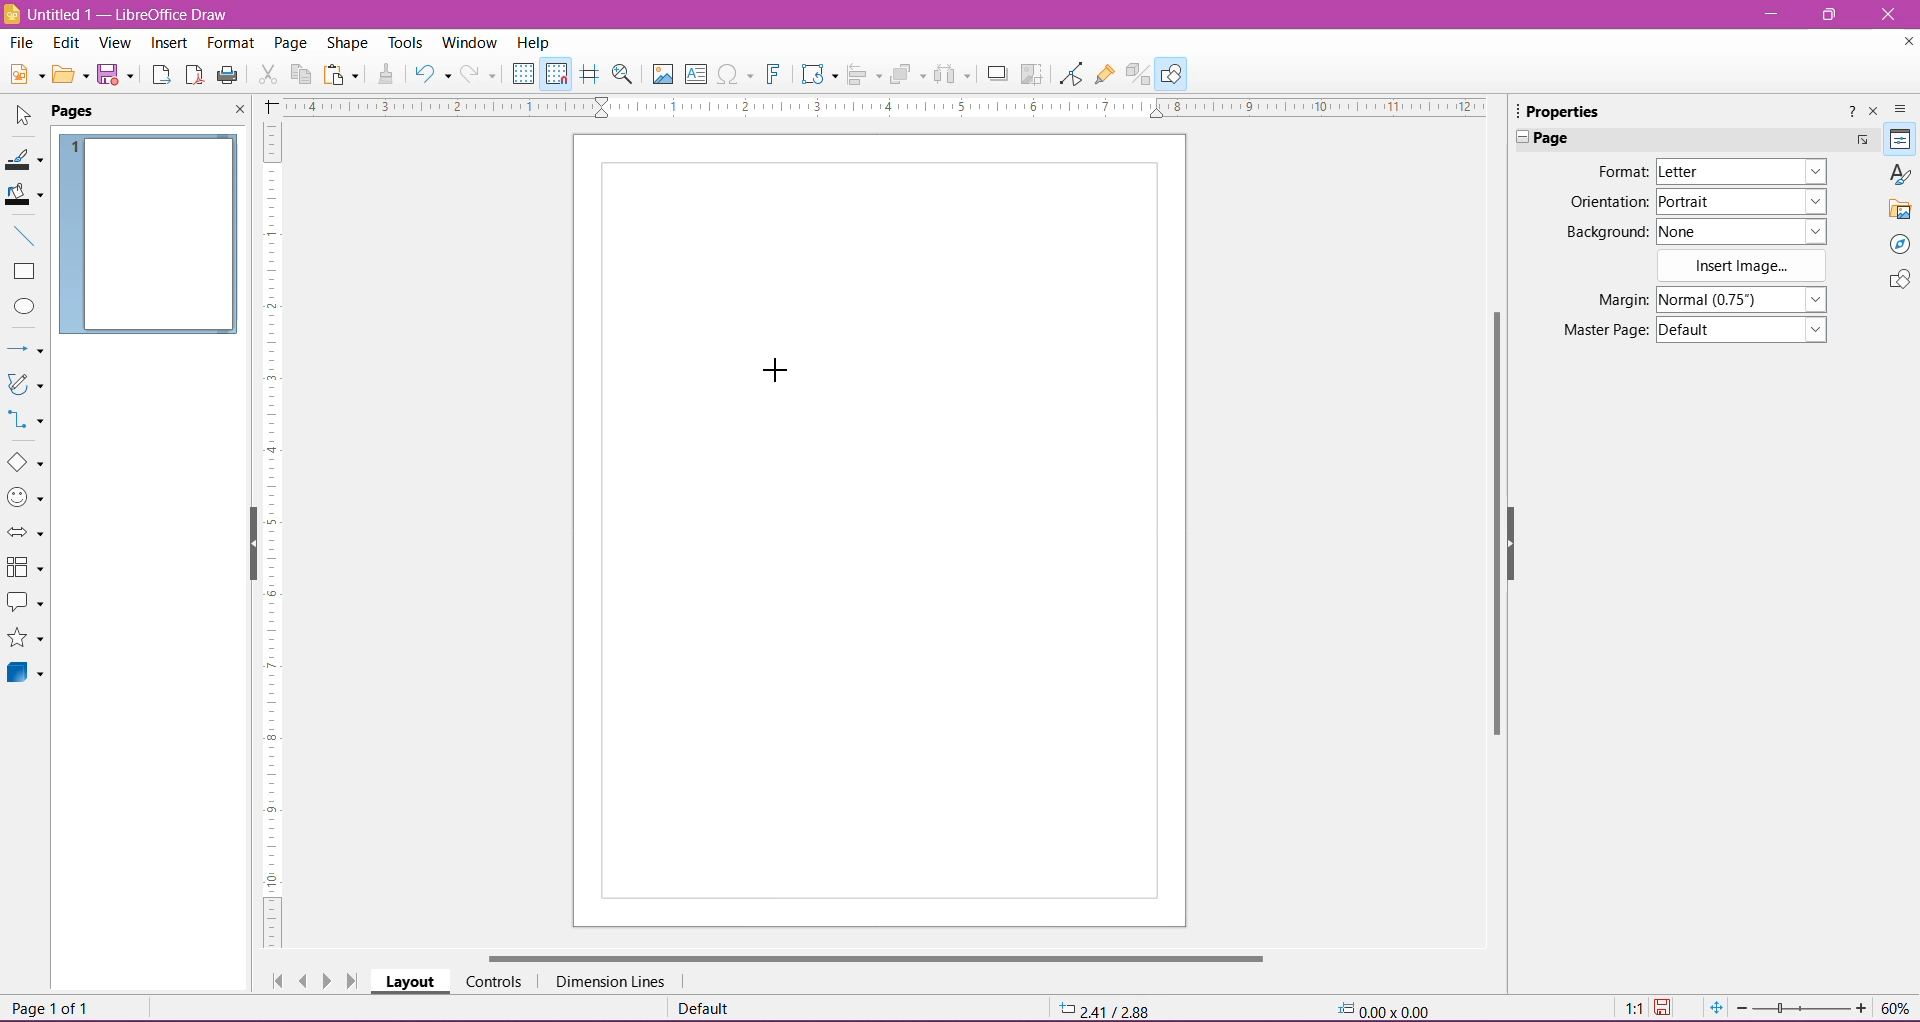  I want to click on Unsaved Changes, so click(1665, 1009).